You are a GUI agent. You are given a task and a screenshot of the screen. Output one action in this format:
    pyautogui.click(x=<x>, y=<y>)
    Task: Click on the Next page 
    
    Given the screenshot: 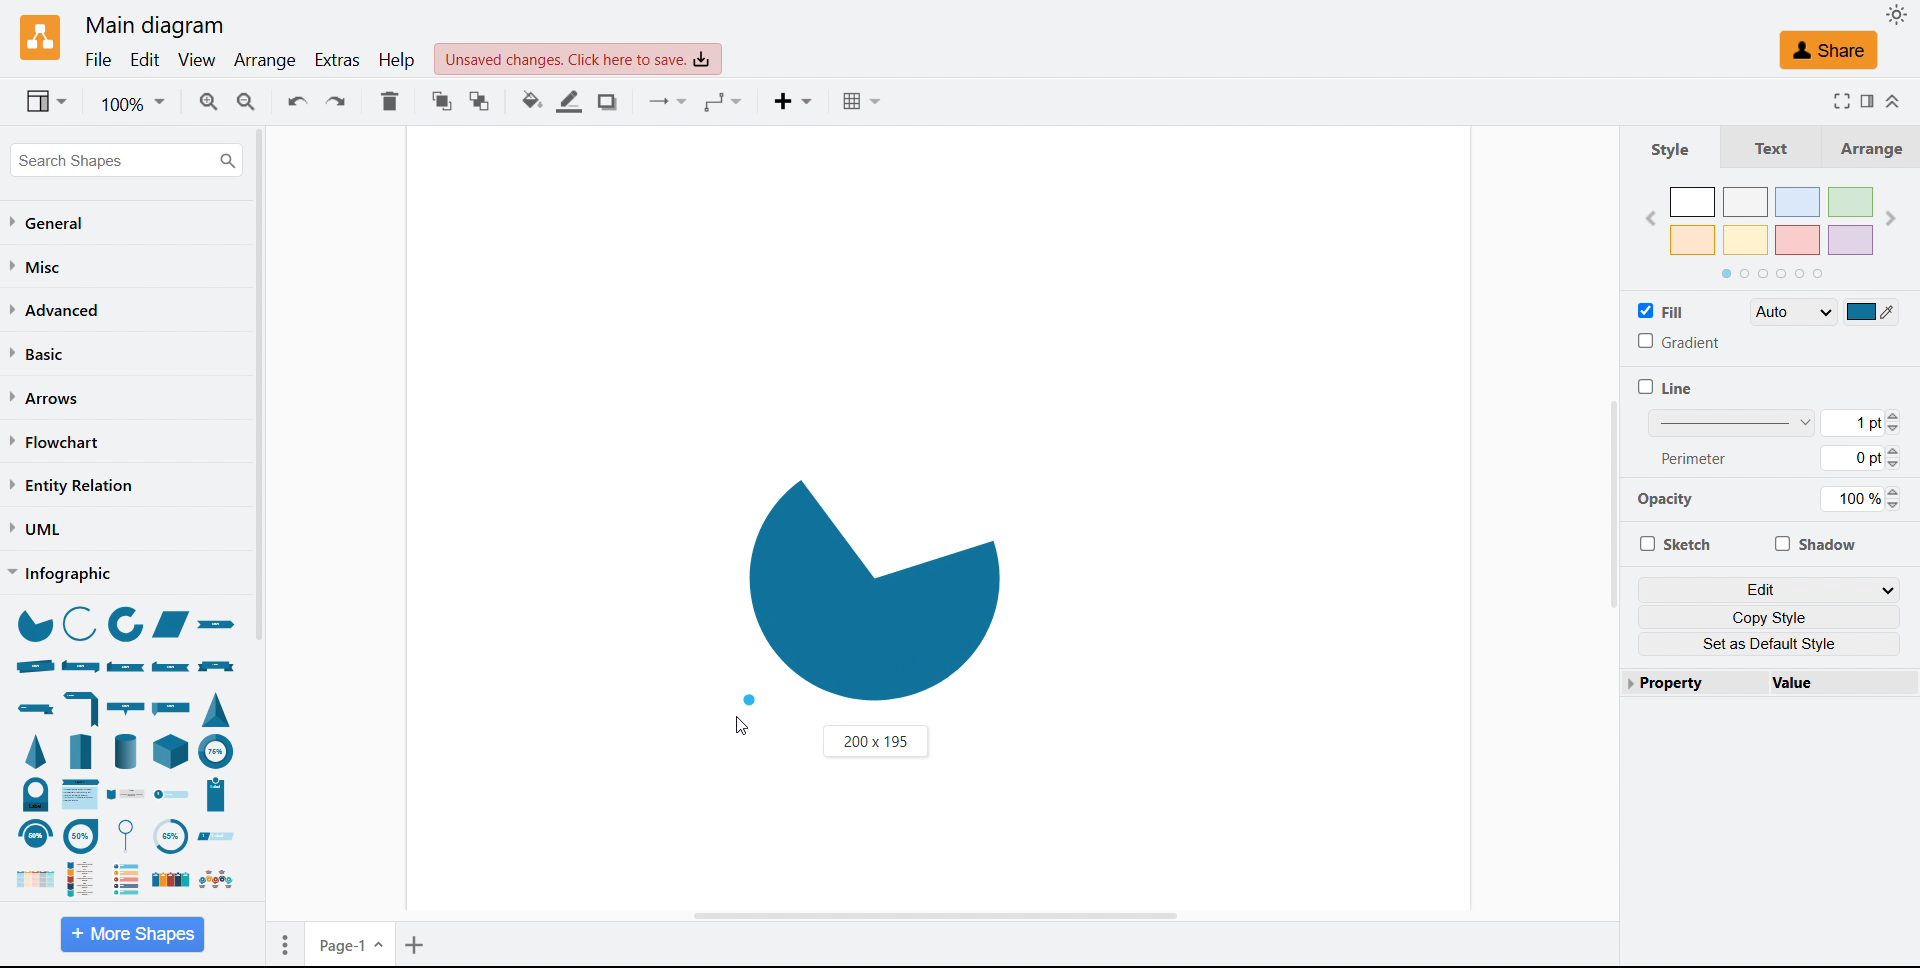 What is the action you would take?
    pyautogui.click(x=1890, y=218)
    